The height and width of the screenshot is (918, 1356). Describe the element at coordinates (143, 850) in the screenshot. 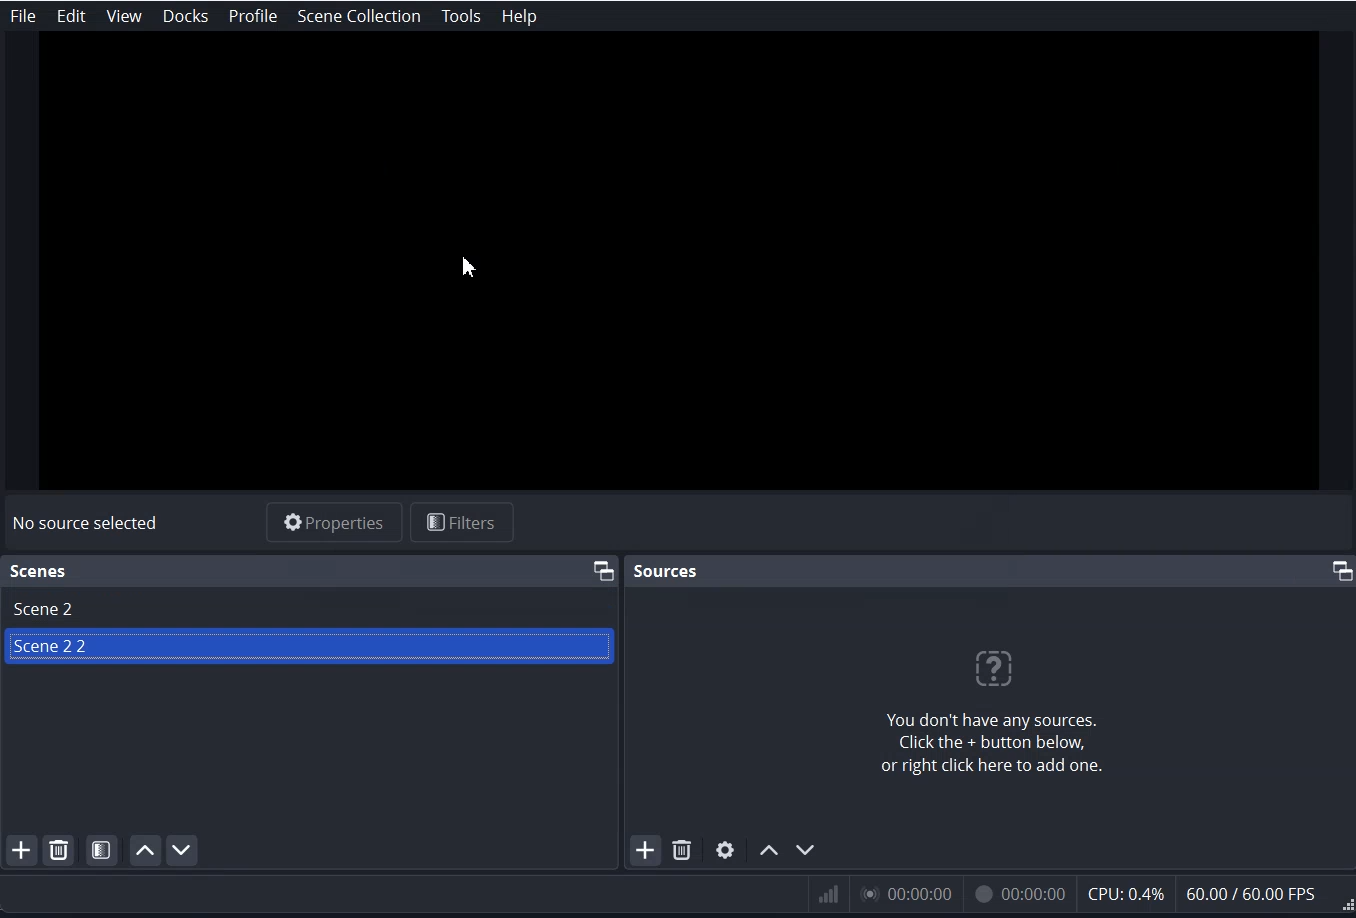

I see `Move scene up` at that location.